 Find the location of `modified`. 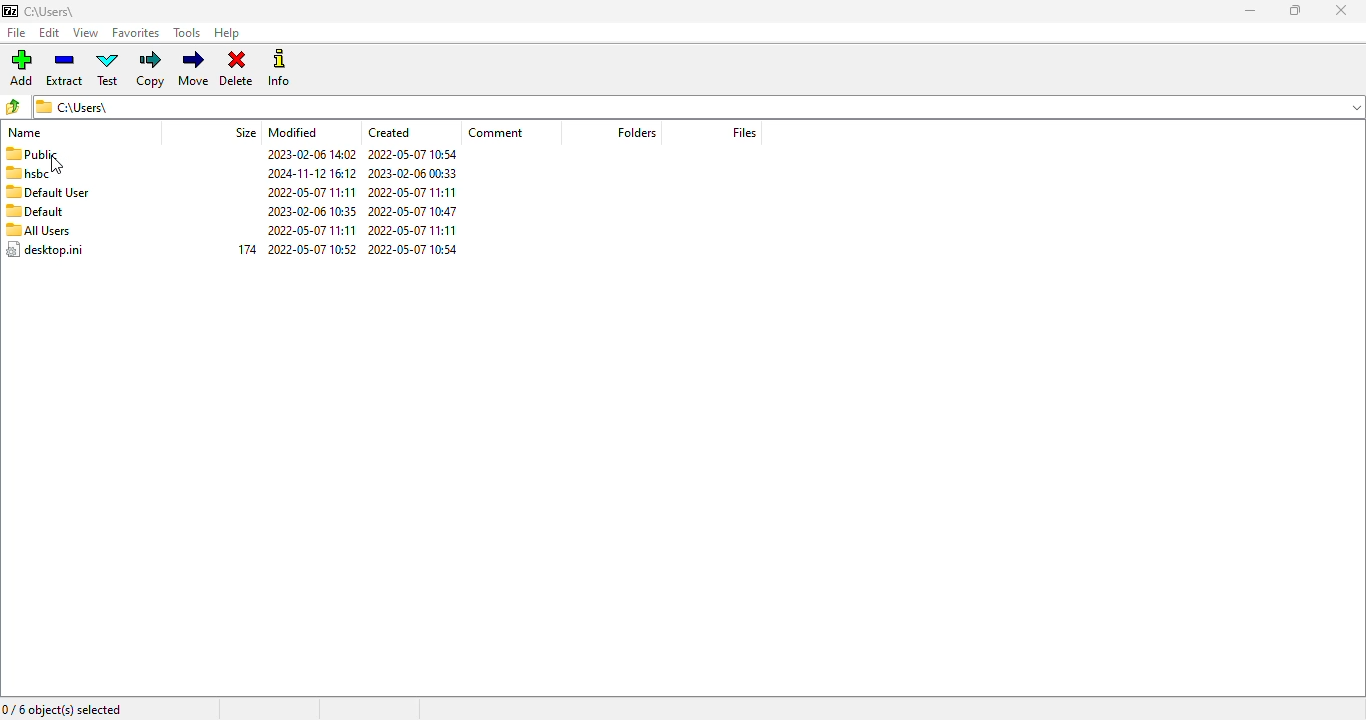

modified is located at coordinates (294, 132).